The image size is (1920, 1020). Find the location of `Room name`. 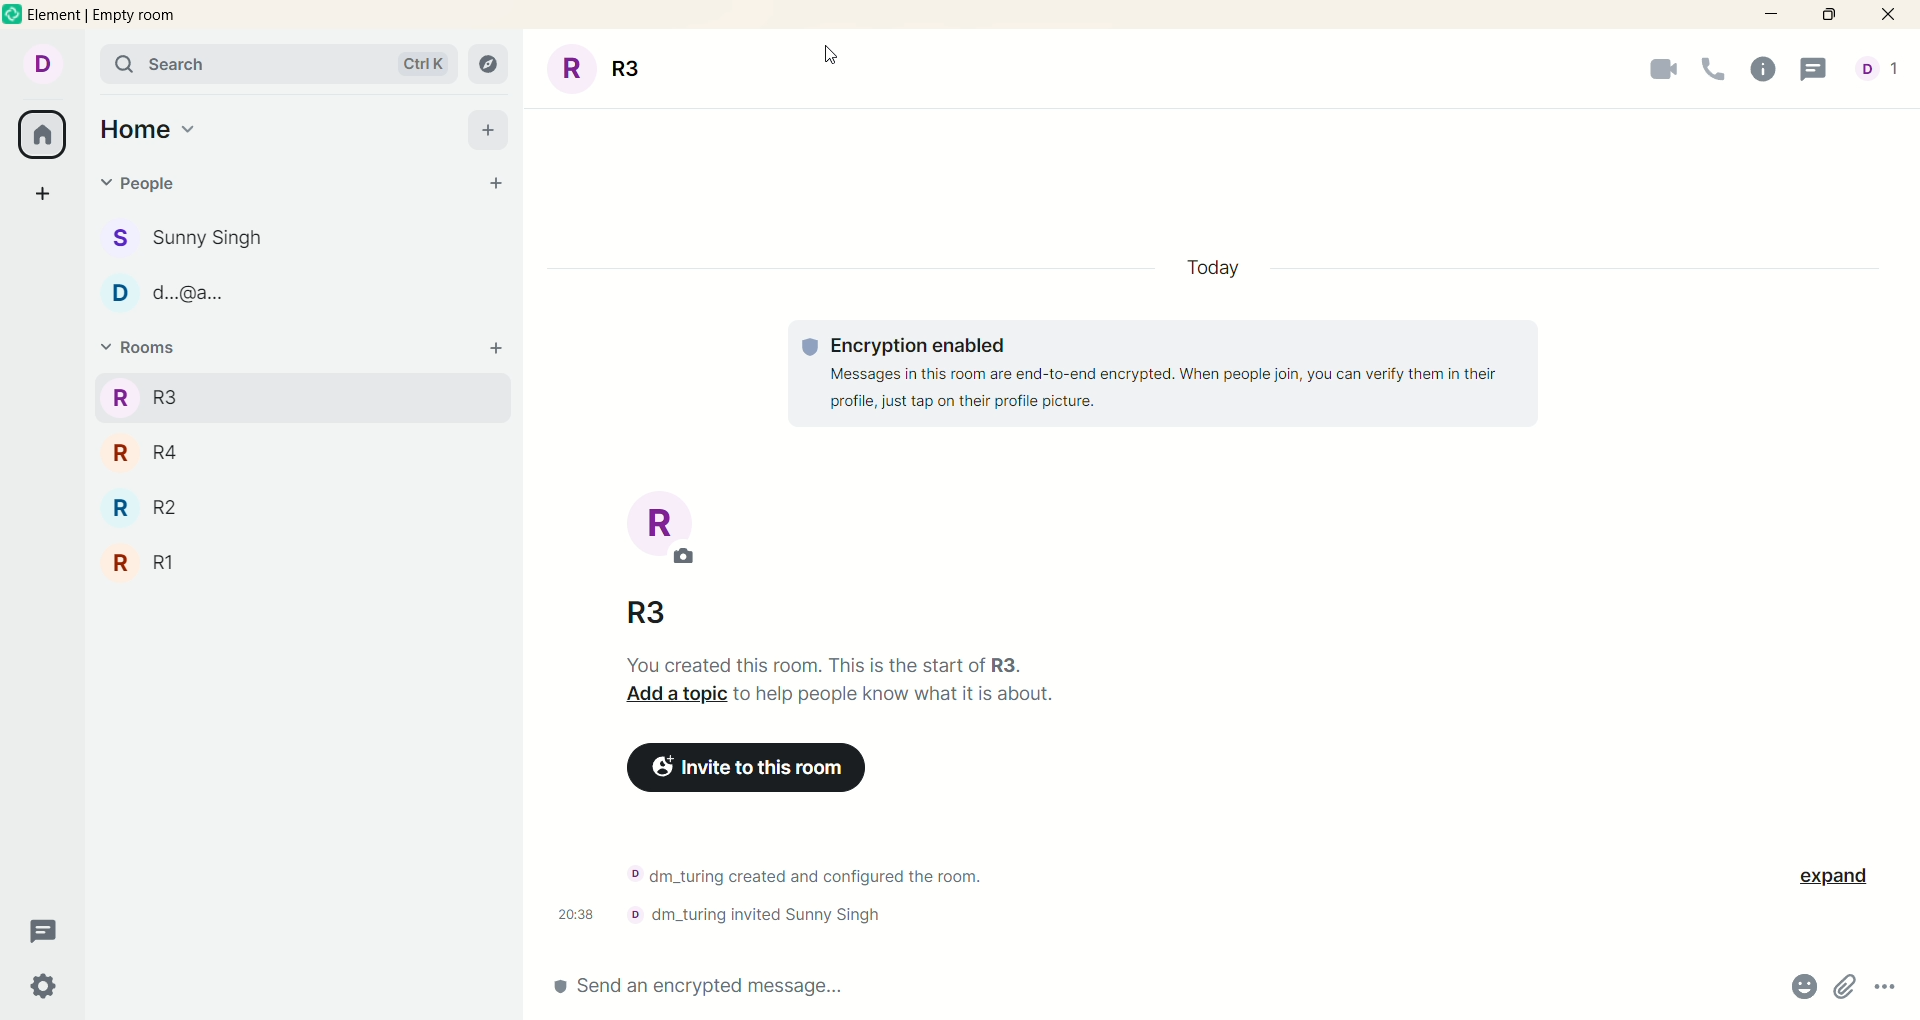

Room name is located at coordinates (601, 66).